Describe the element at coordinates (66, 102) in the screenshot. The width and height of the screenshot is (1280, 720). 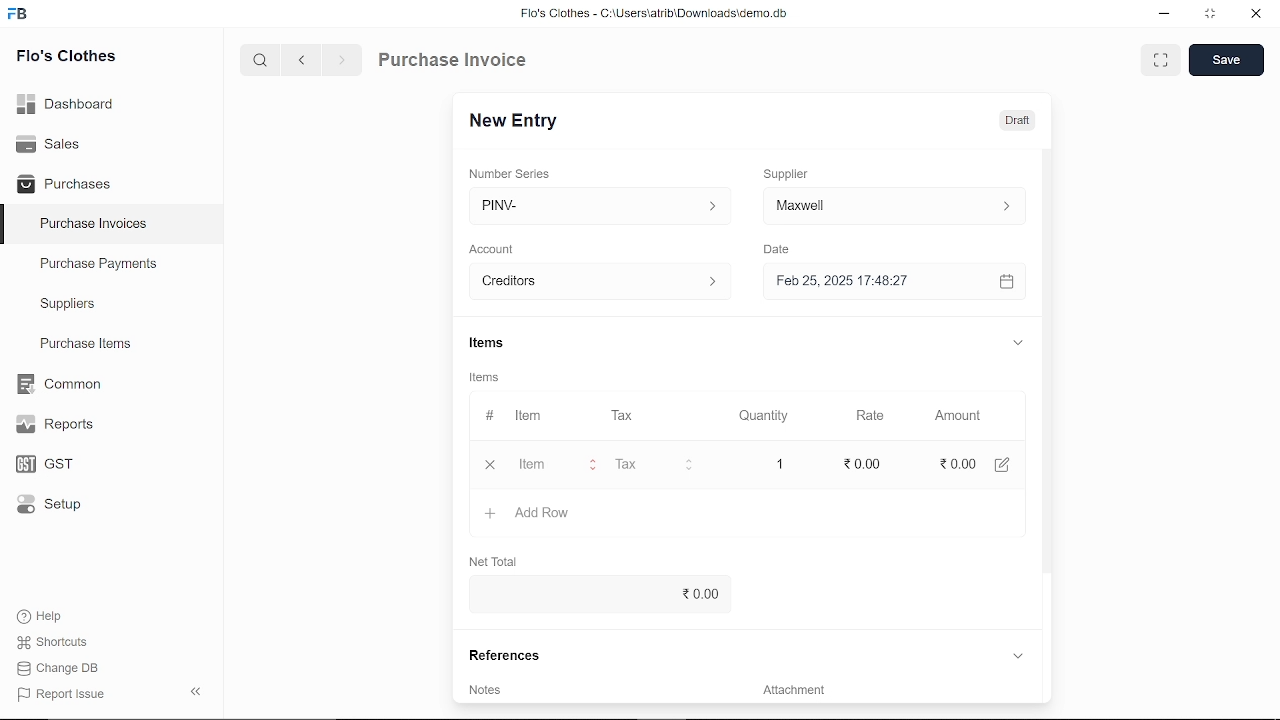
I see `Dashboard` at that location.